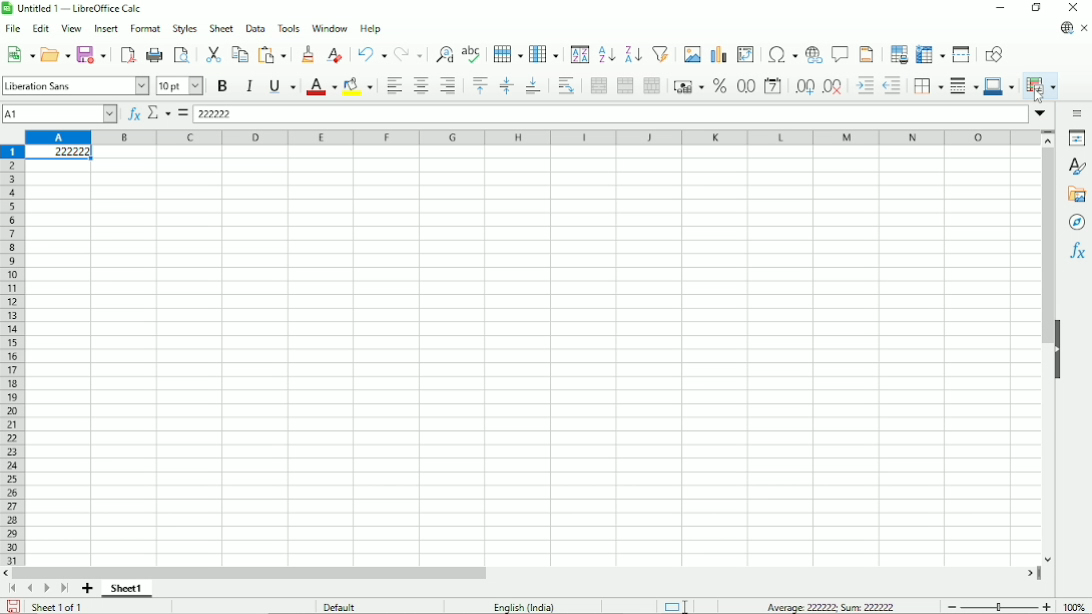 The width and height of the screenshot is (1092, 614). I want to click on Split window, so click(961, 54).